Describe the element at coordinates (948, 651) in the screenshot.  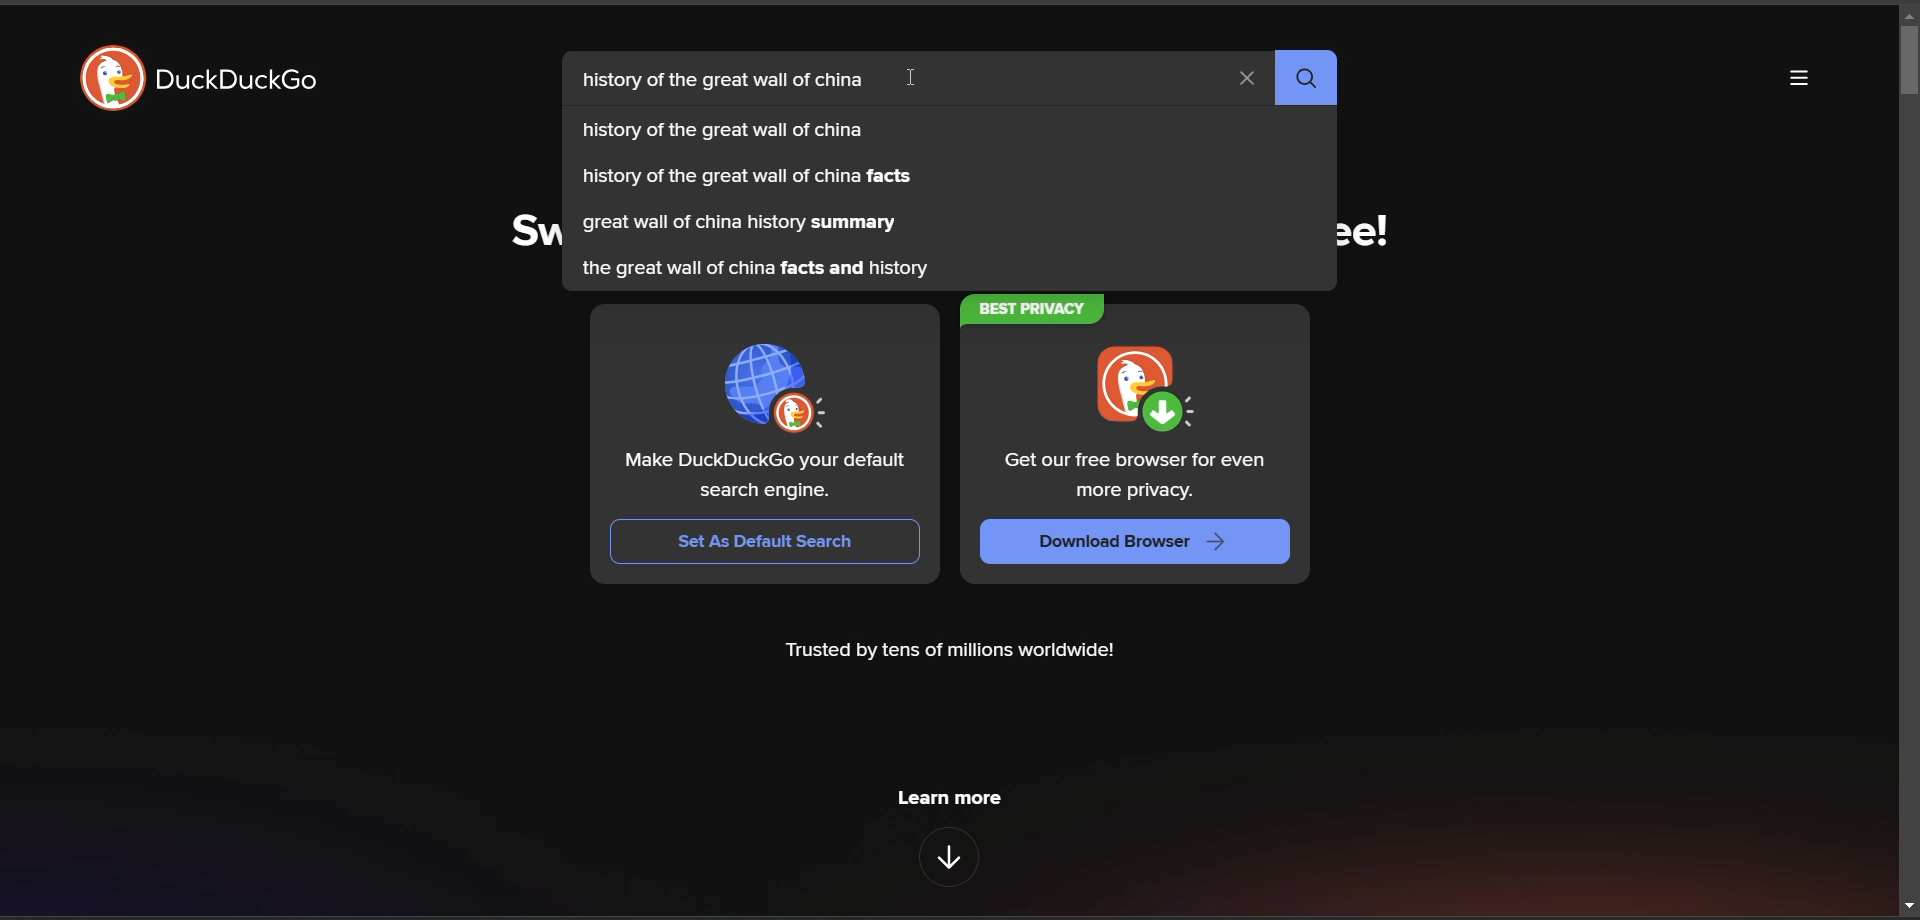
I see `metadata` at that location.